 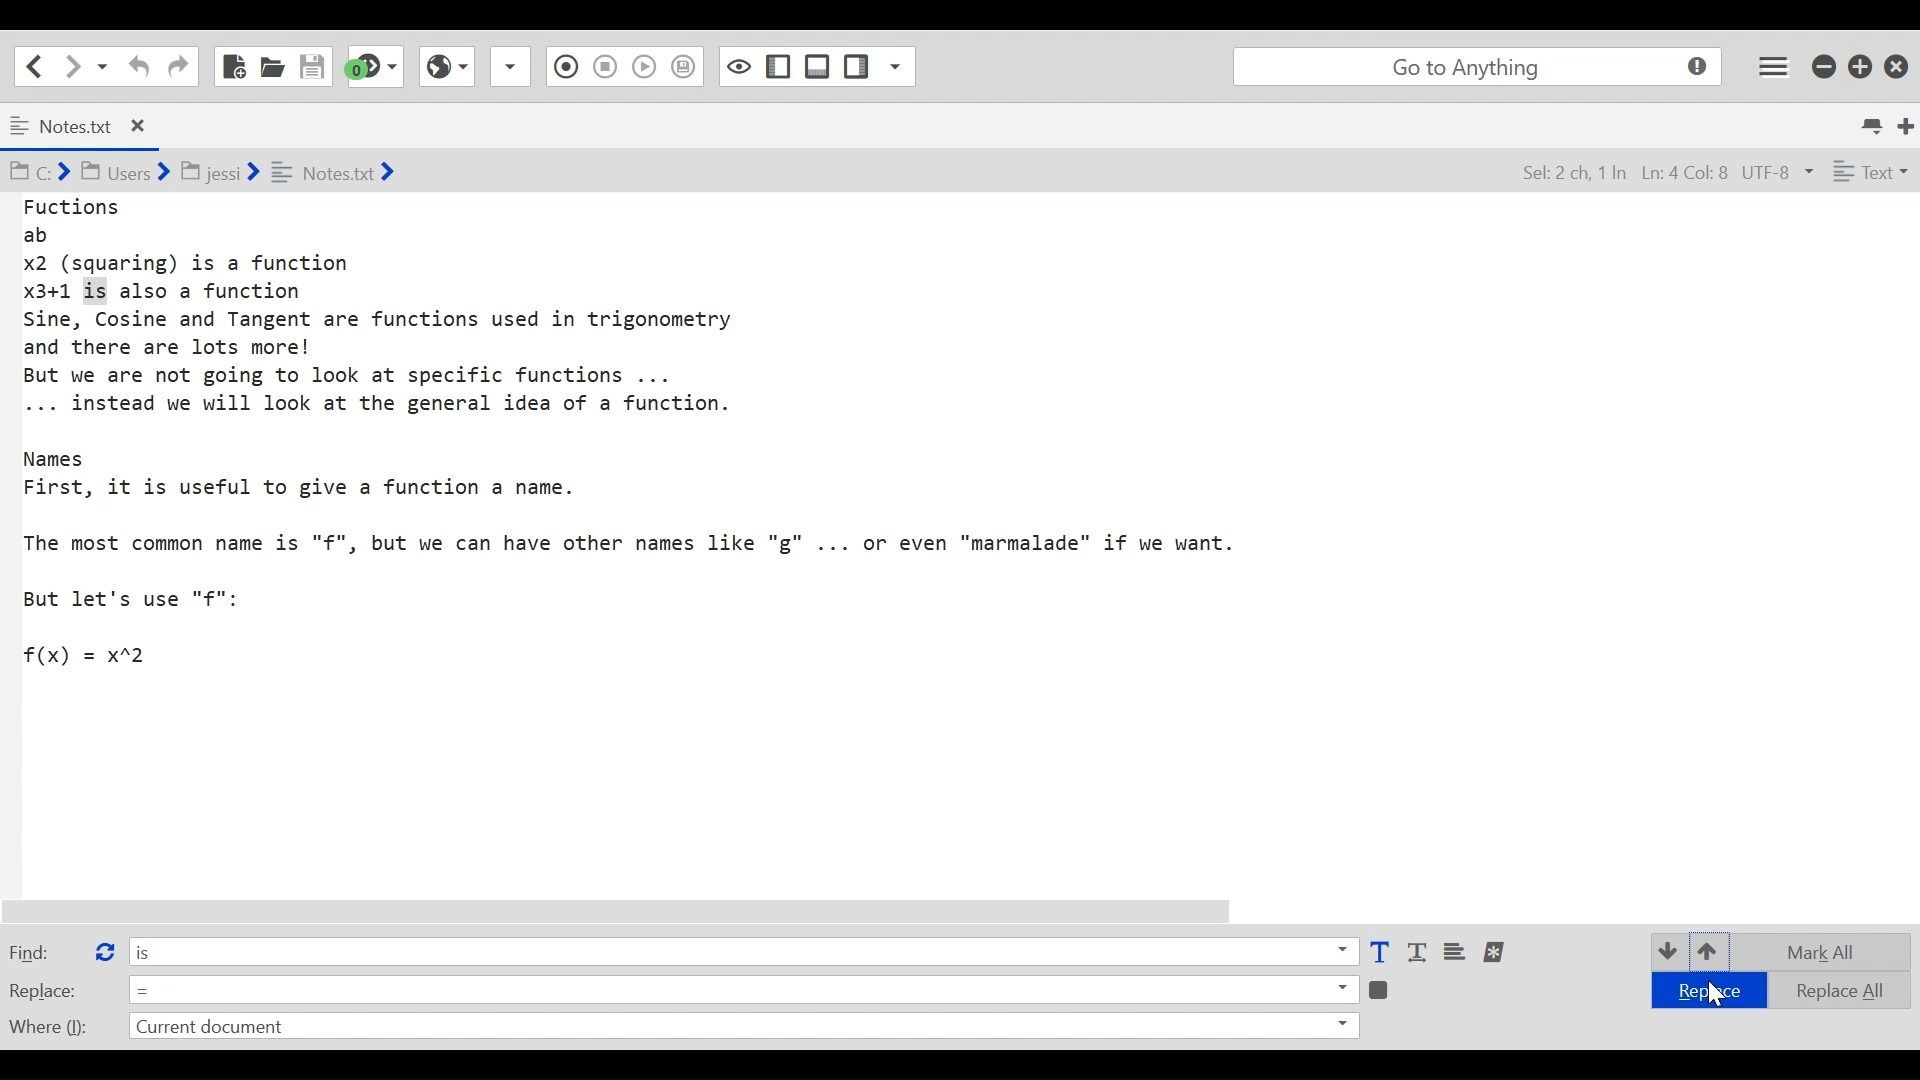 I want to click on Show specific Sidepane, so click(x=879, y=67).